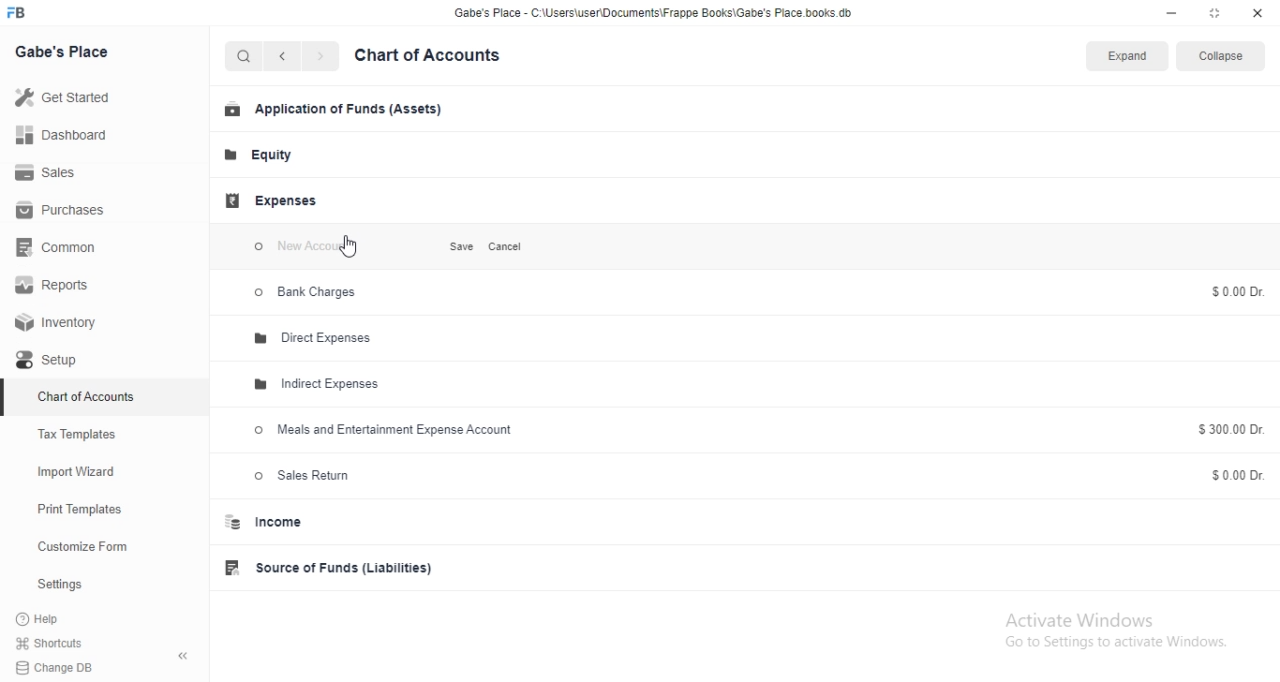 The width and height of the screenshot is (1280, 682). Describe the element at coordinates (1233, 291) in the screenshot. I see `$0.00 Dr` at that location.